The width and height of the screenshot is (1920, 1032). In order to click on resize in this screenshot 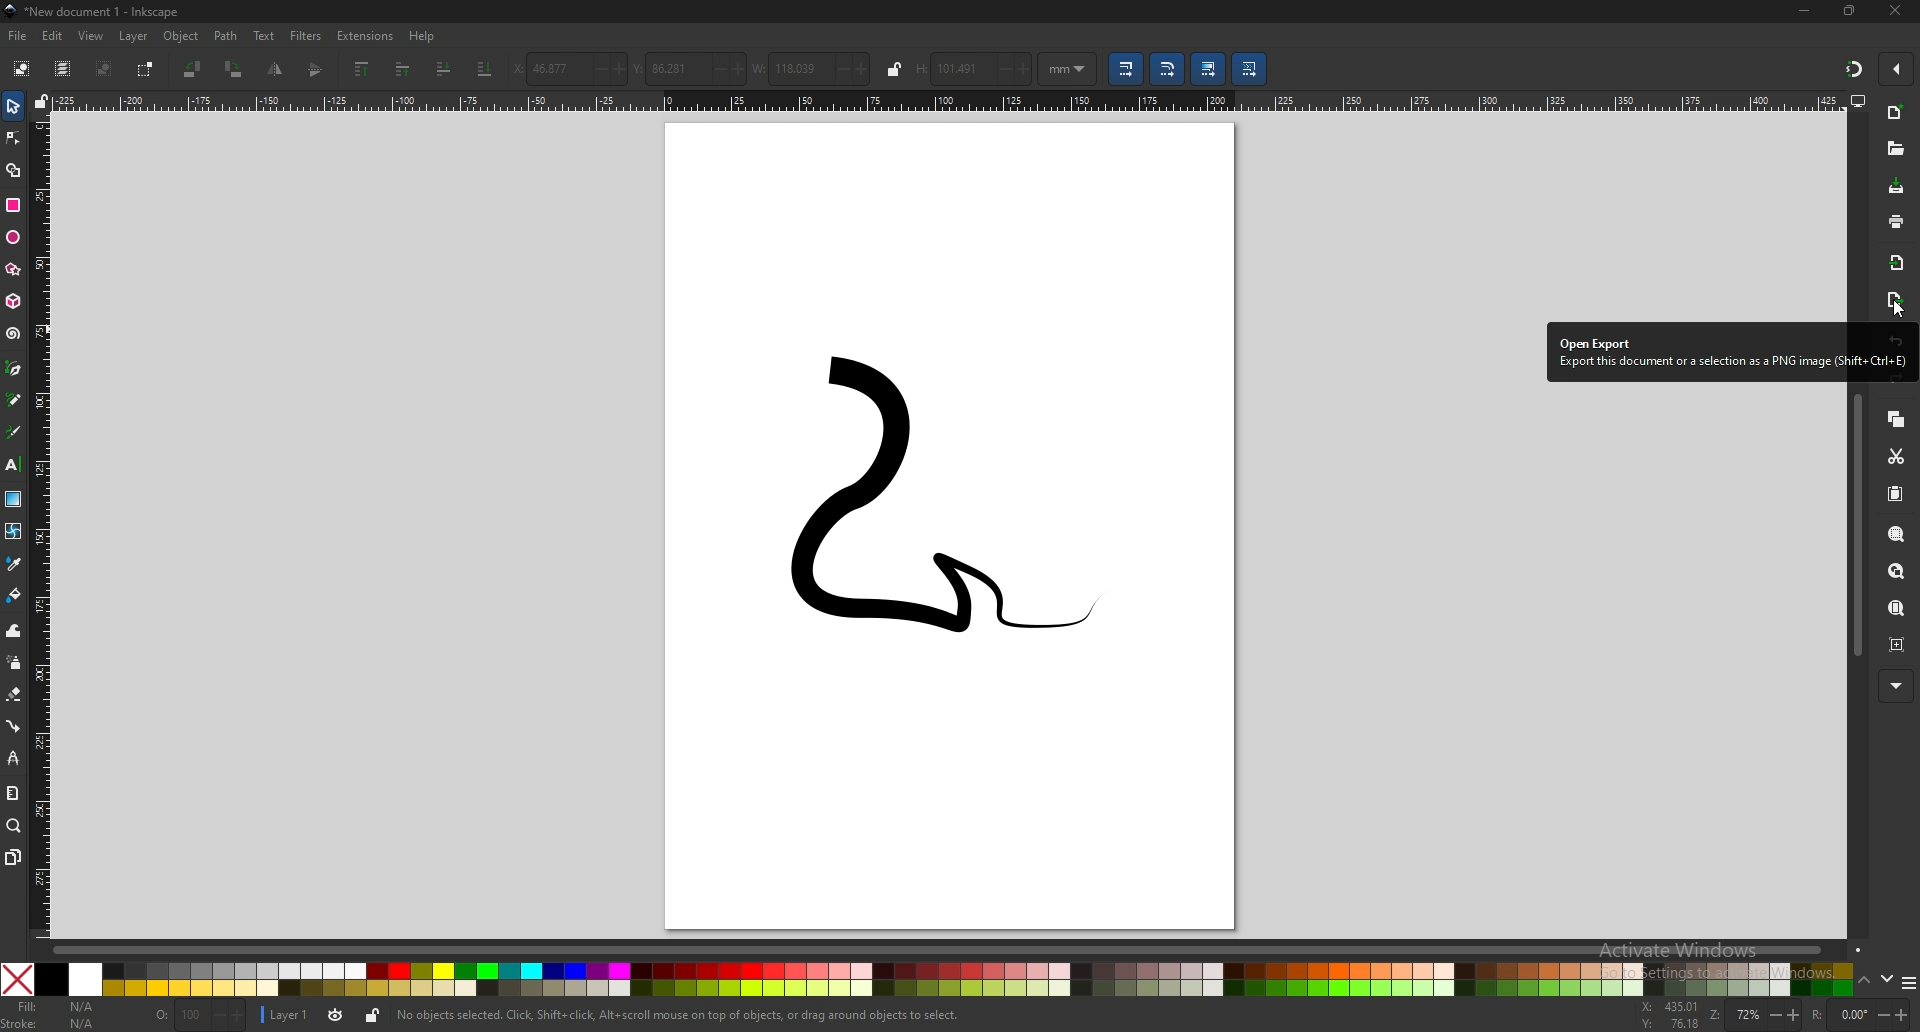, I will do `click(1850, 11)`.